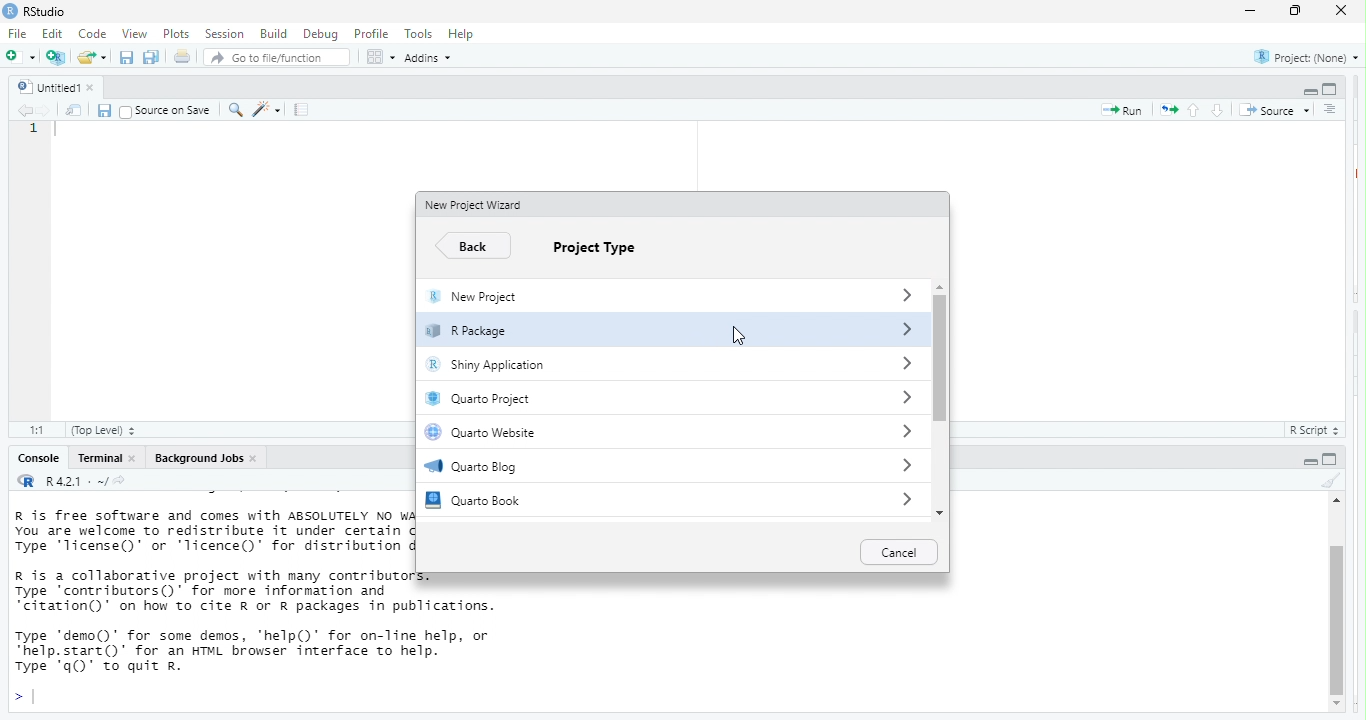 This screenshot has height=720, width=1366. What do you see at coordinates (273, 33) in the screenshot?
I see `Build` at bounding box center [273, 33].